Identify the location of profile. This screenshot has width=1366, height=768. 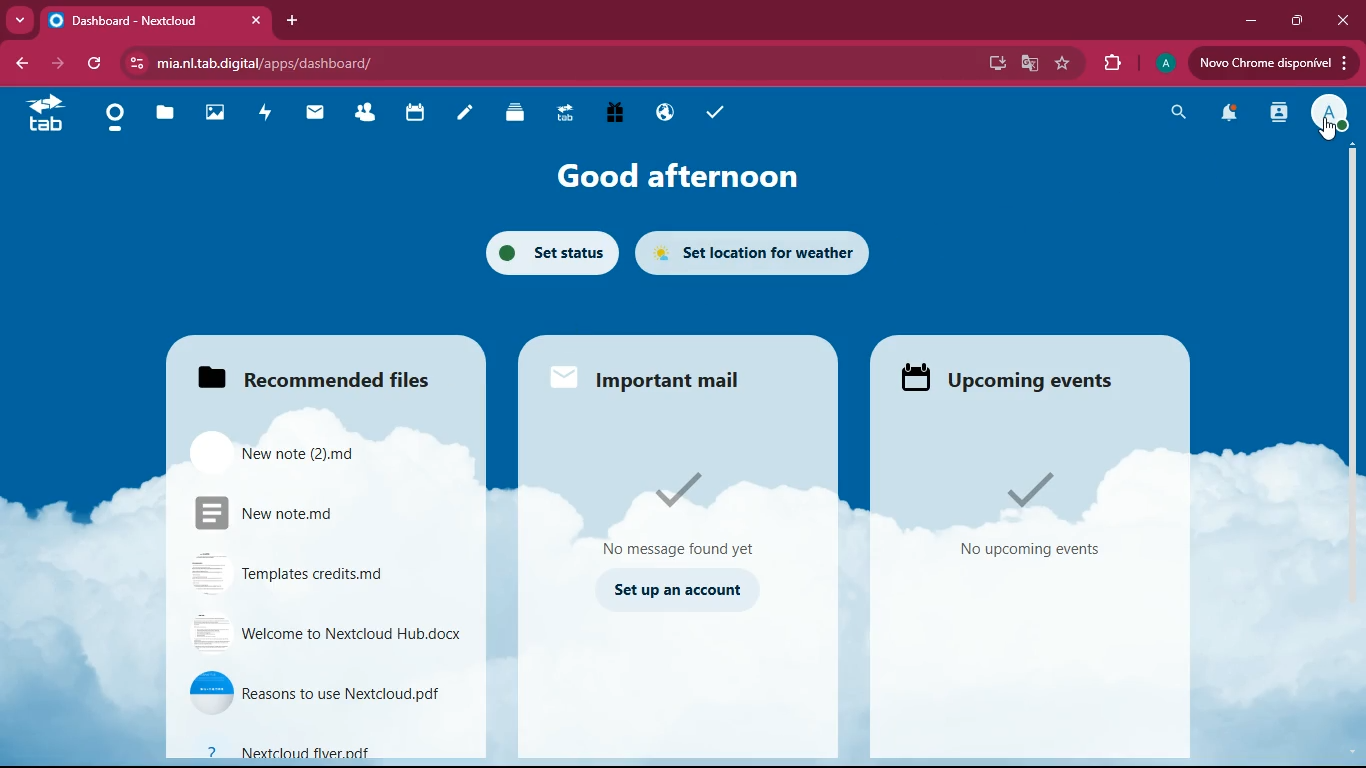
(1331, 113).